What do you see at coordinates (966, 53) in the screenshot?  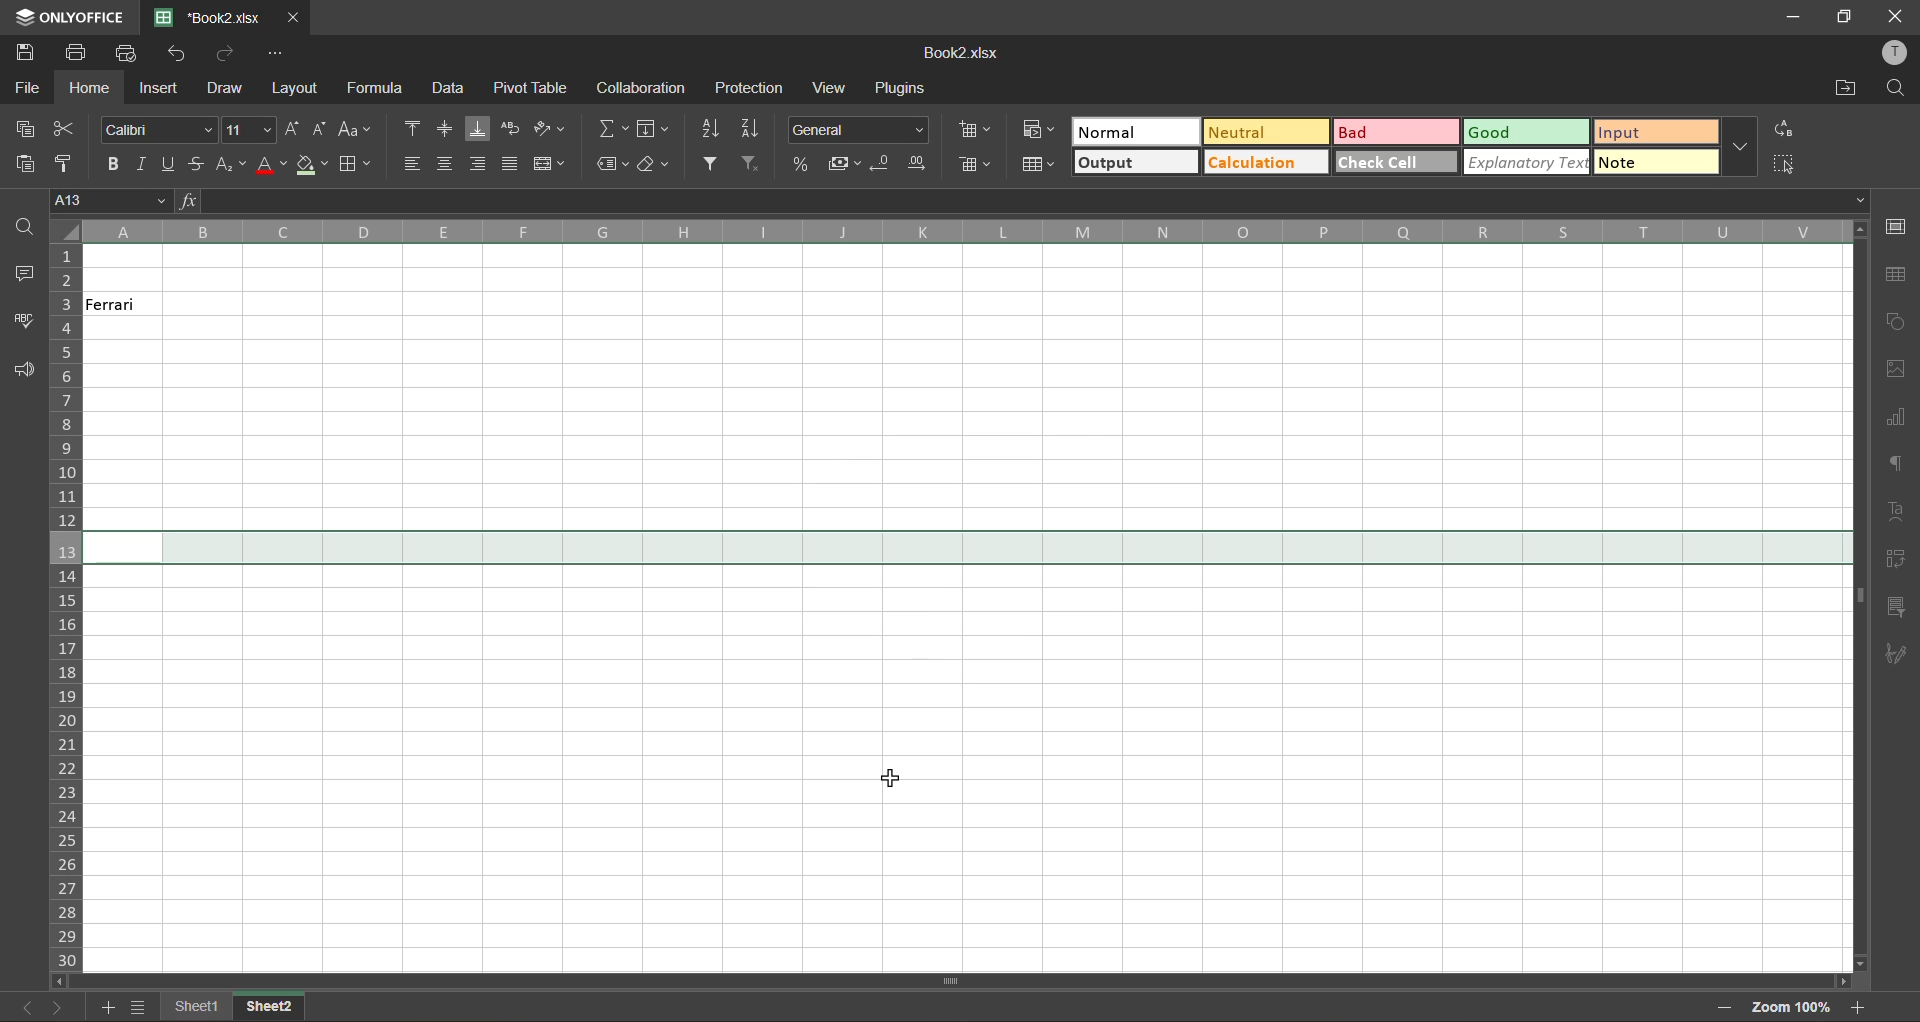 I see `filename` at bounding box center [966, 53].